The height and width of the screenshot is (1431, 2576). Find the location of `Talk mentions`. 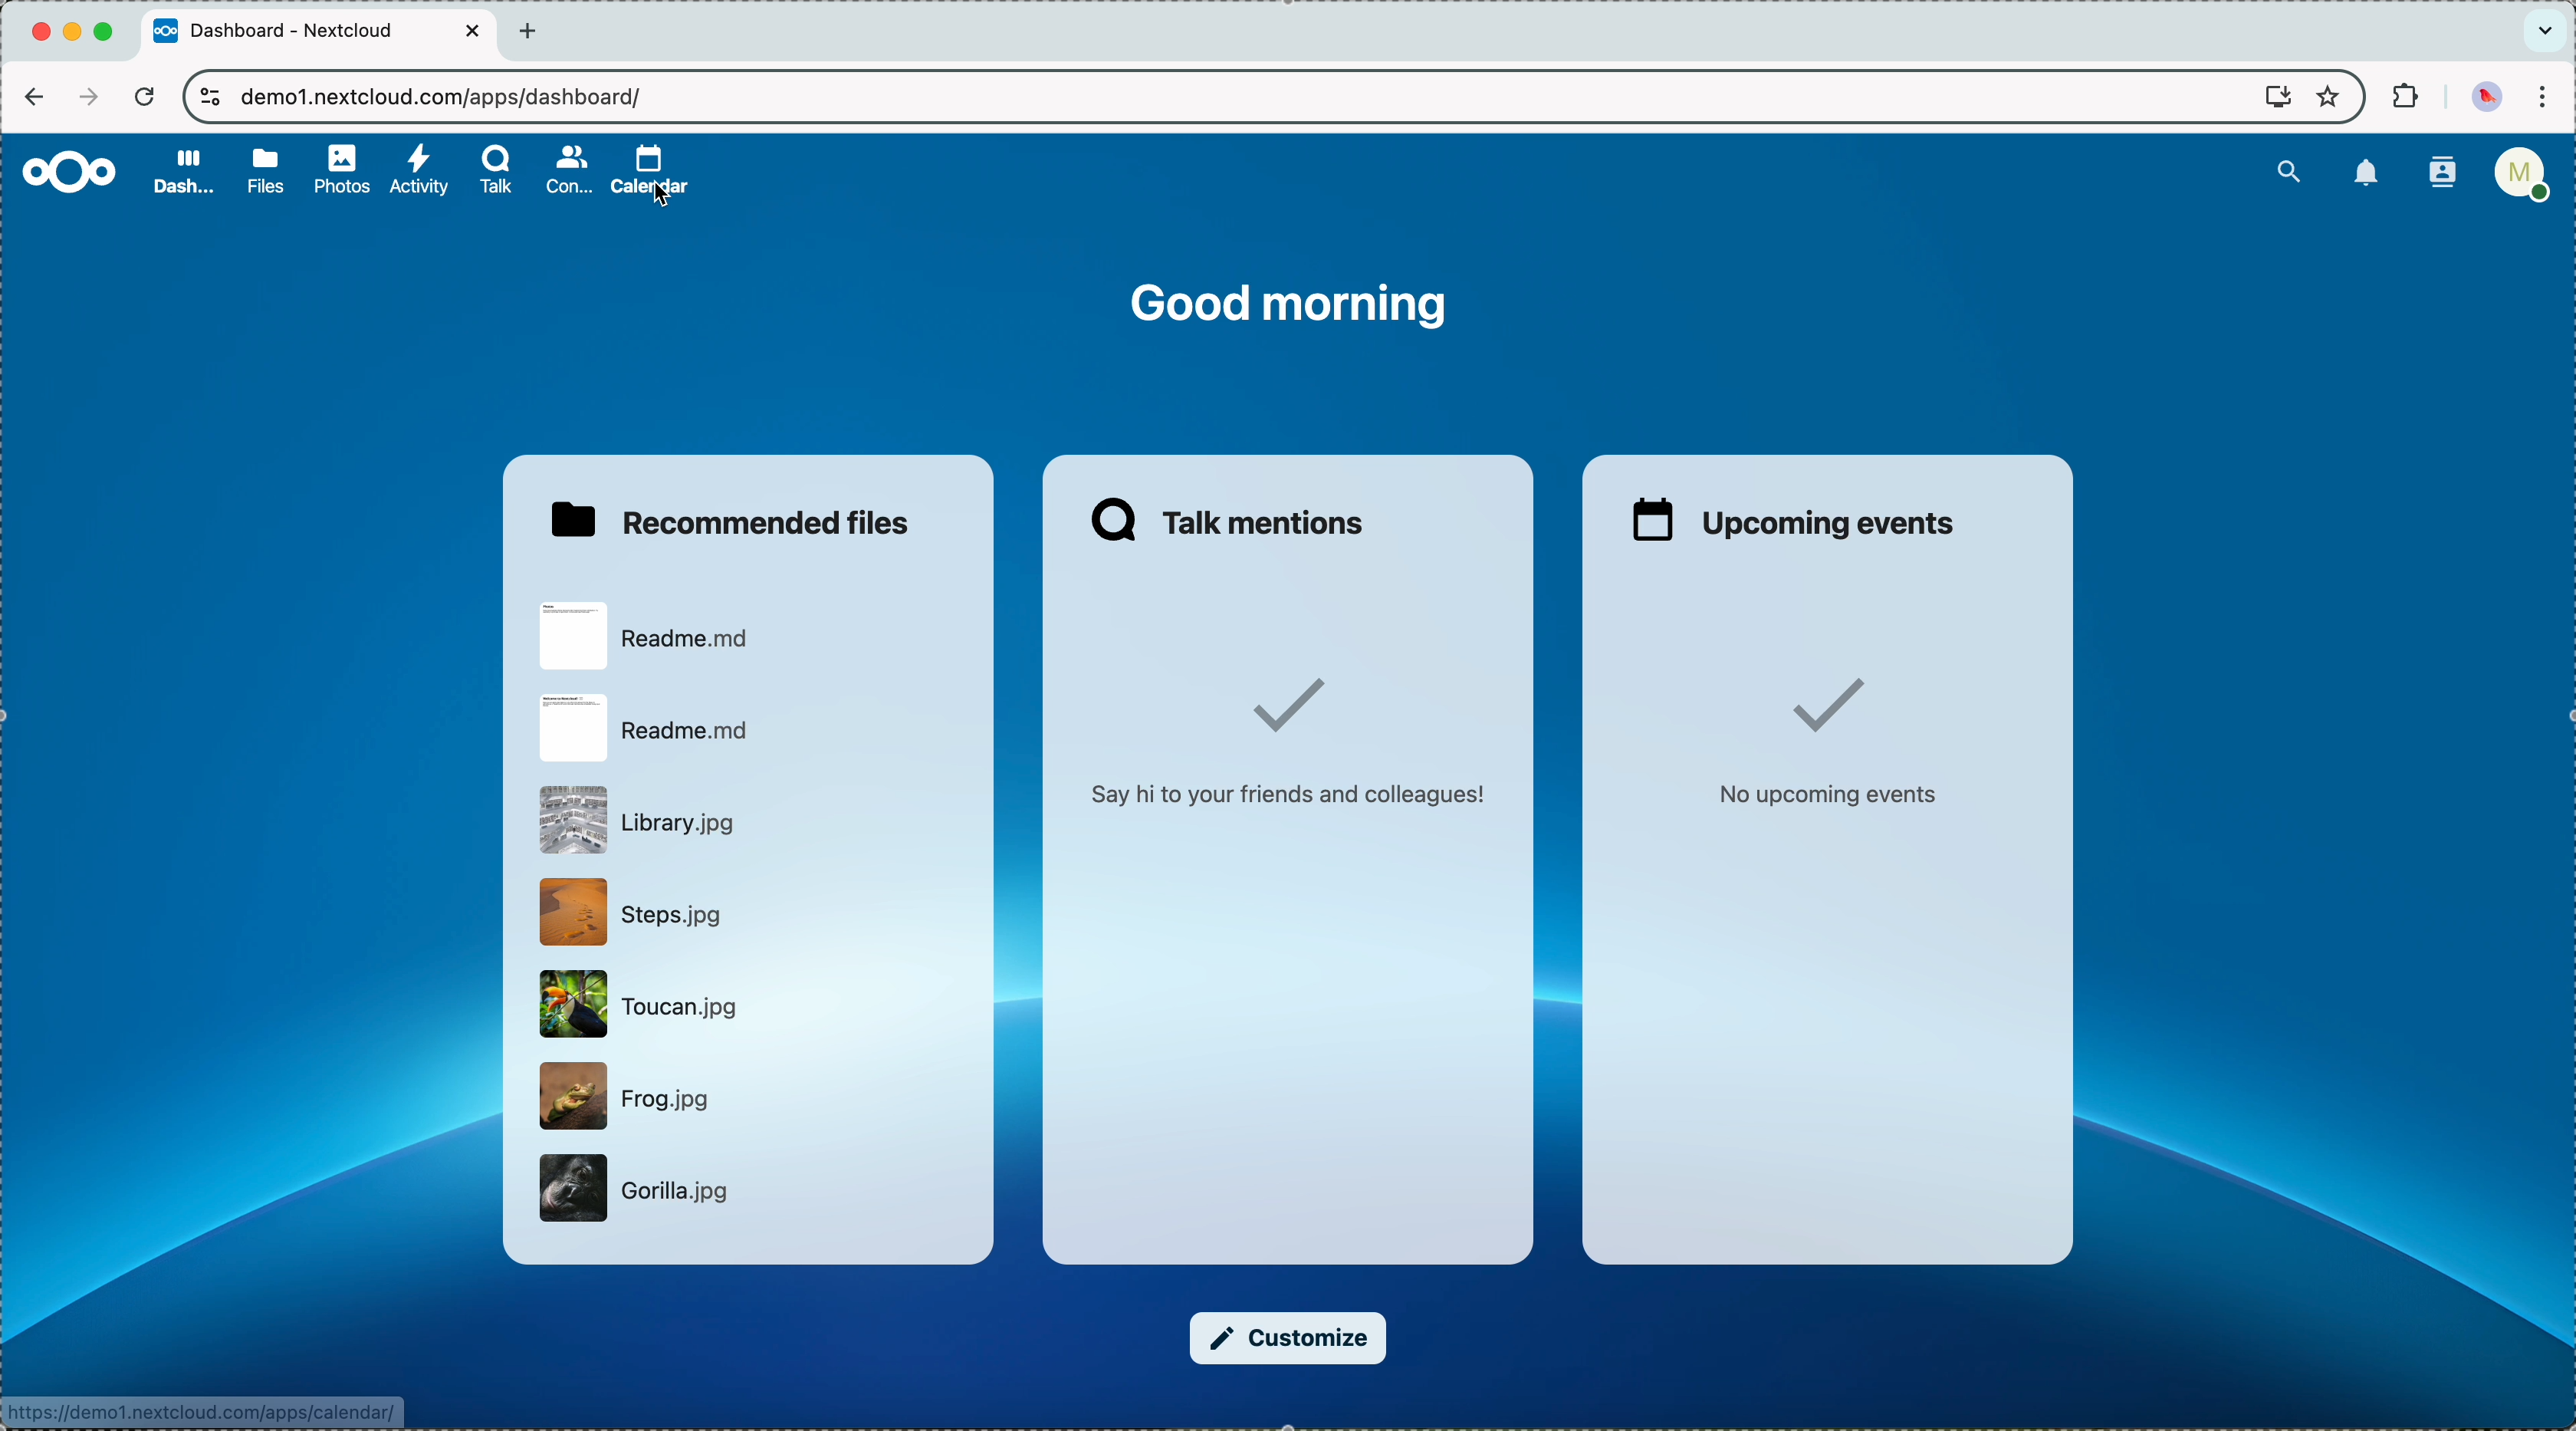

Talk mentions is located at coordinates (1233, 518).